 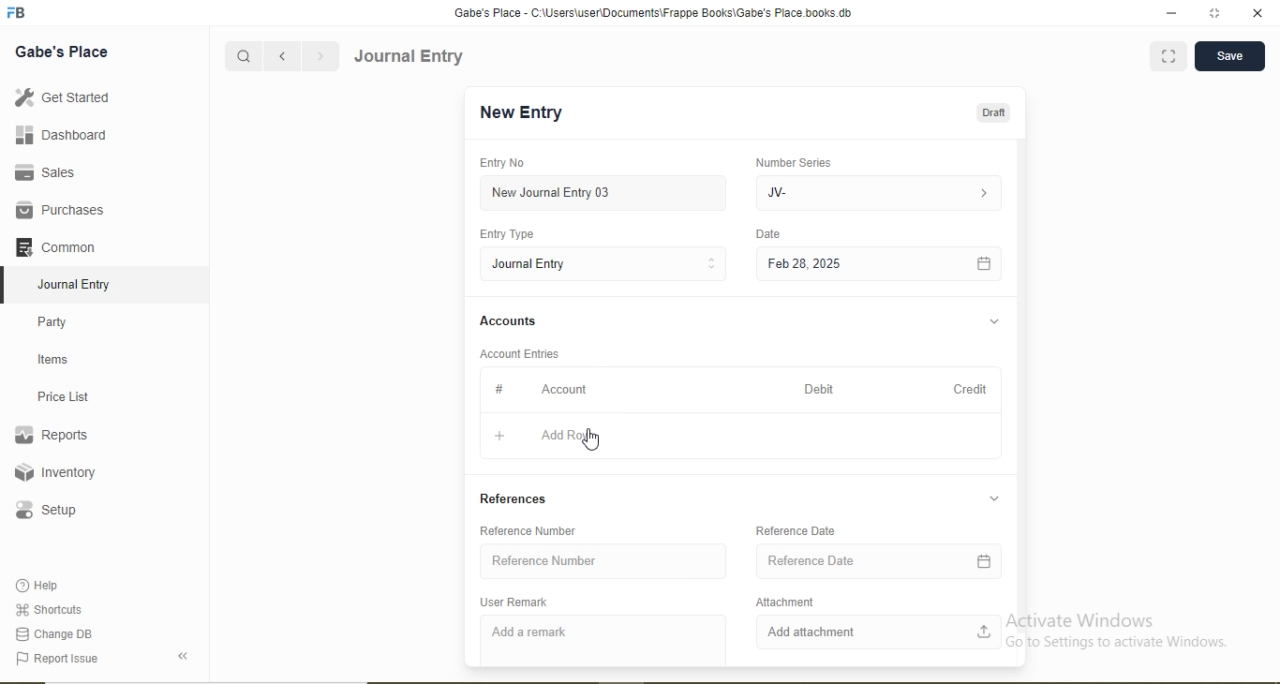 I want to click on Report Issue, so click(x=56, y=659).